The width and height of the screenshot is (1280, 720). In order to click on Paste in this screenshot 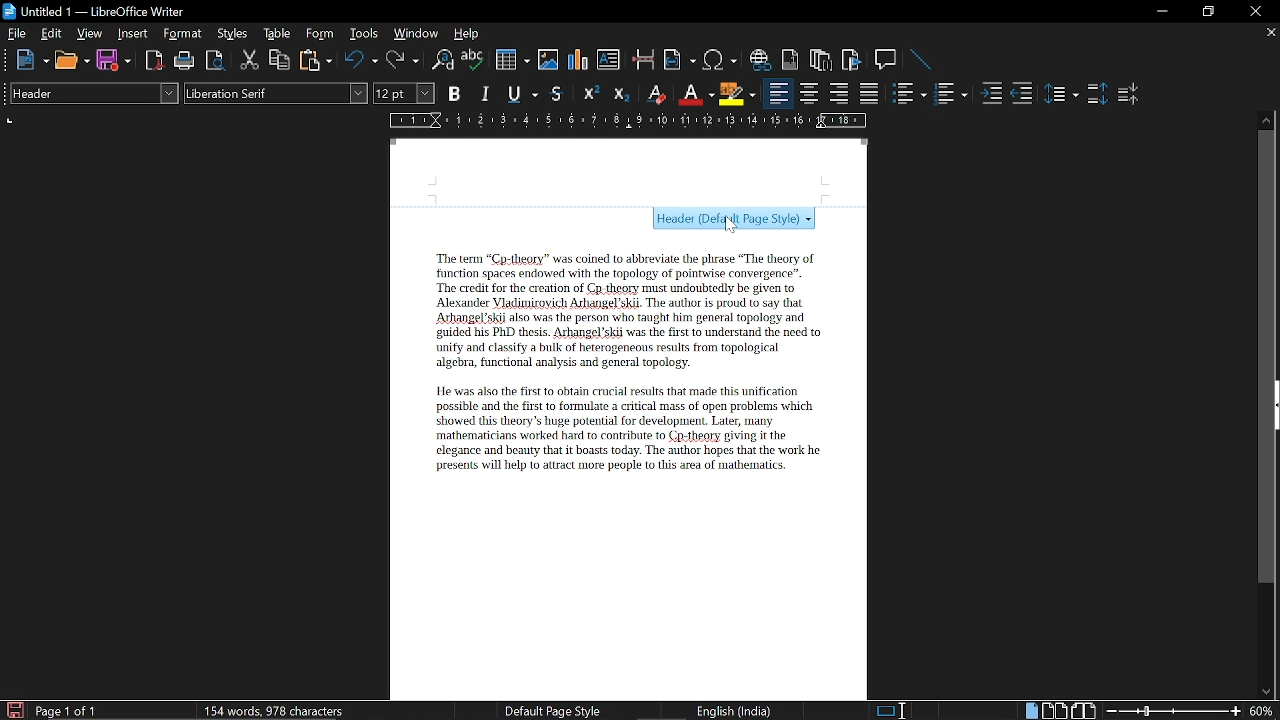, I will do `click(314, 59)`.